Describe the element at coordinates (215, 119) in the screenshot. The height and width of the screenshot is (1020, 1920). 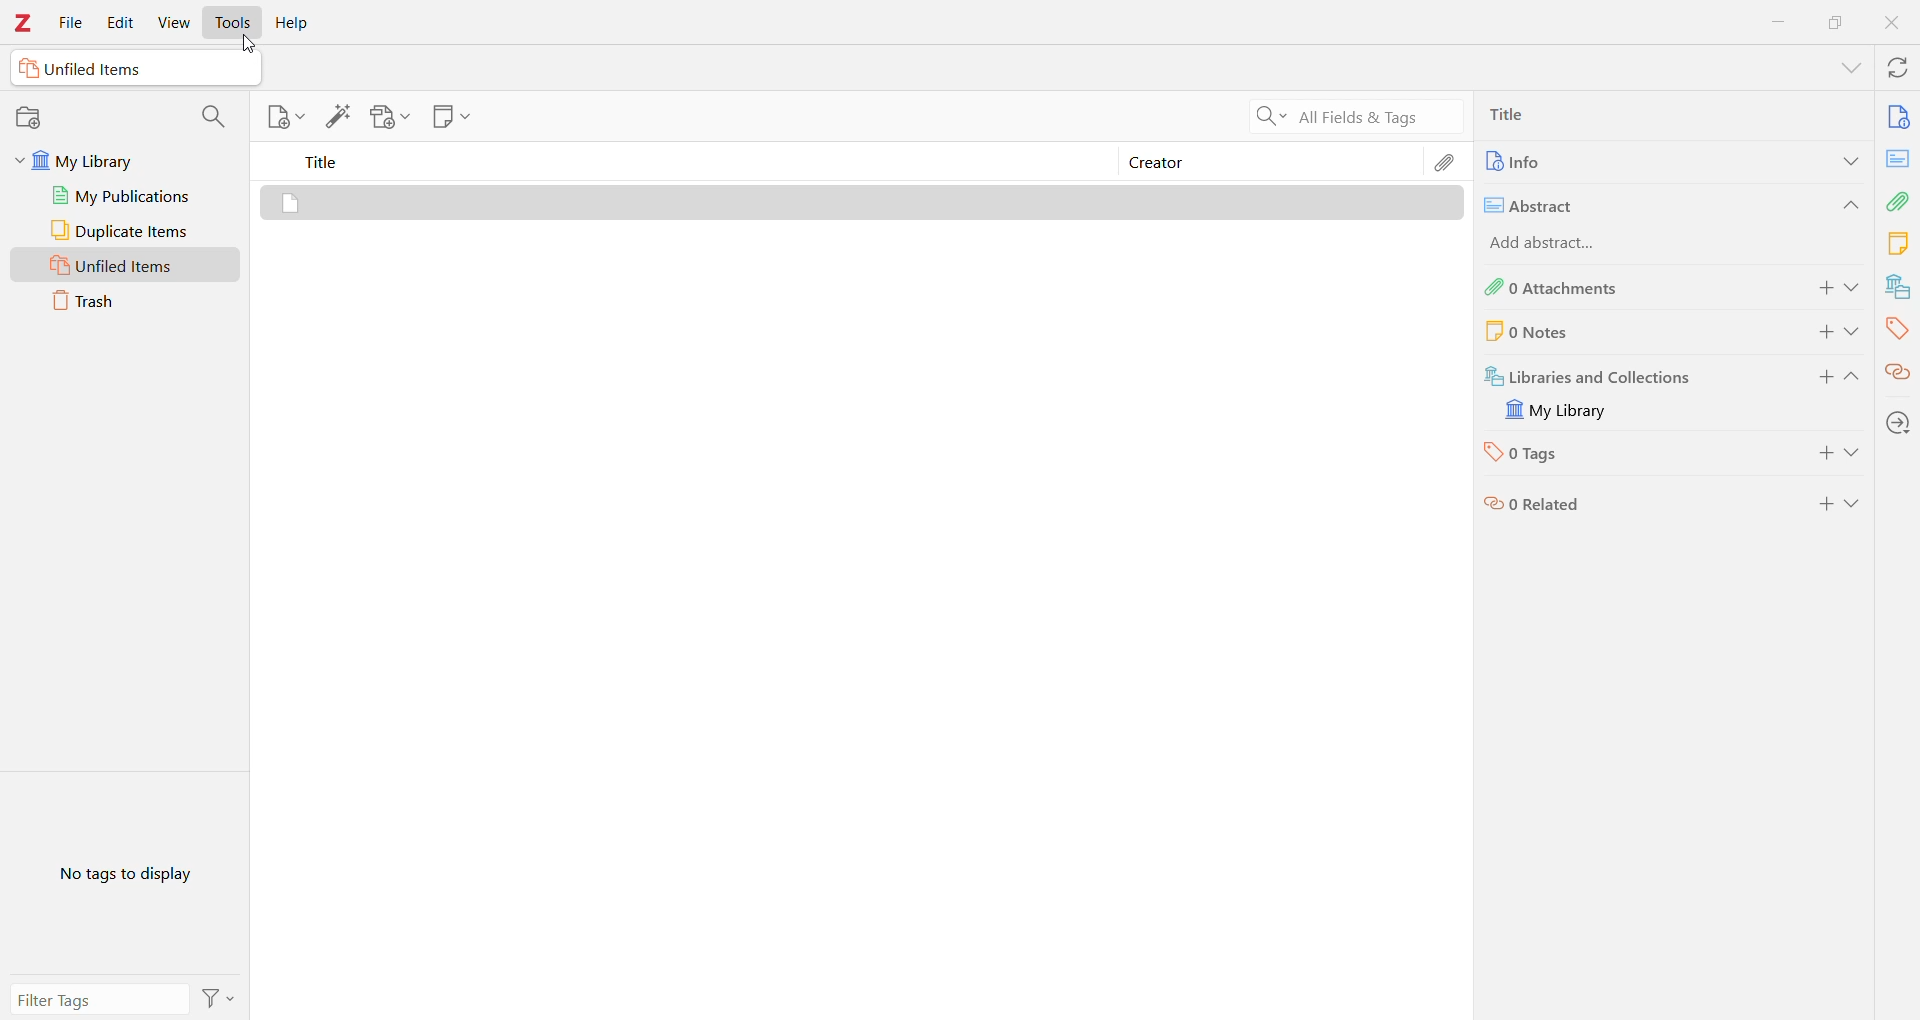
I see `Filter Collections` at that location.